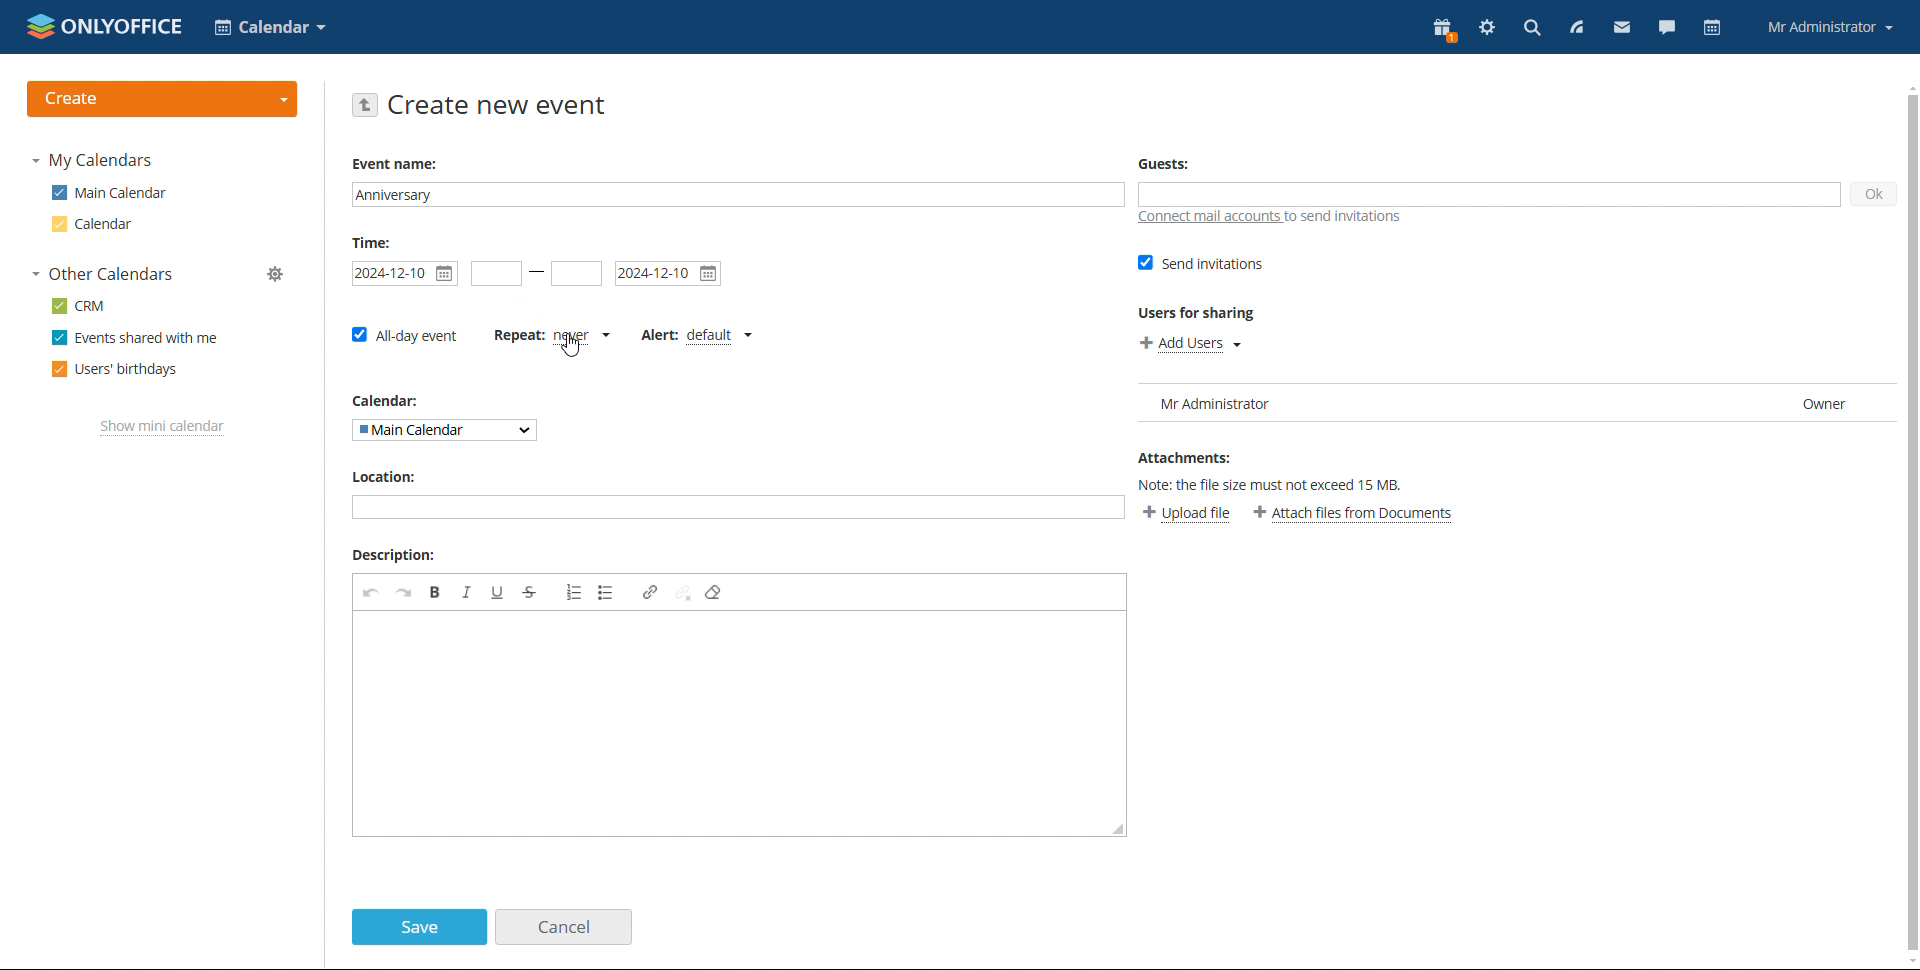 This screenshot has width=1920, height=970. I want to click on crm, so click(79, 306).